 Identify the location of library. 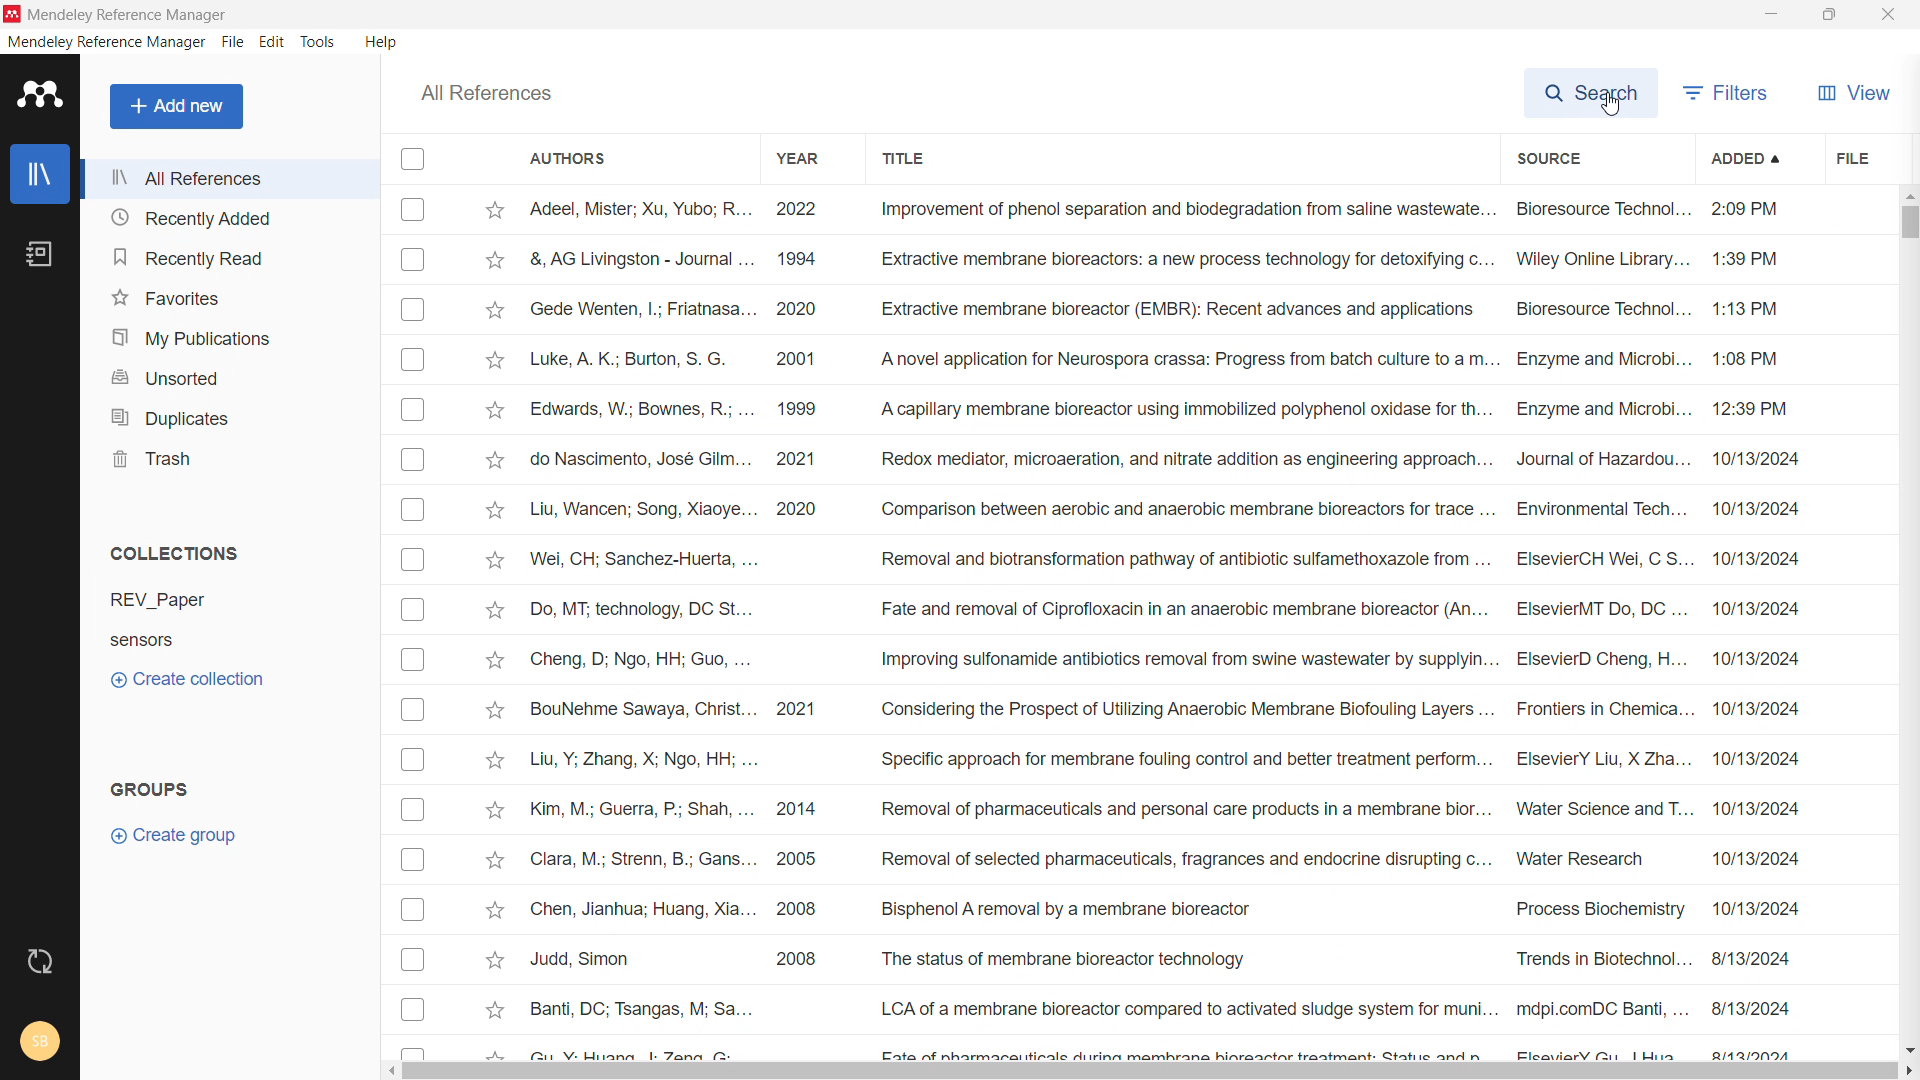
(40, 174).